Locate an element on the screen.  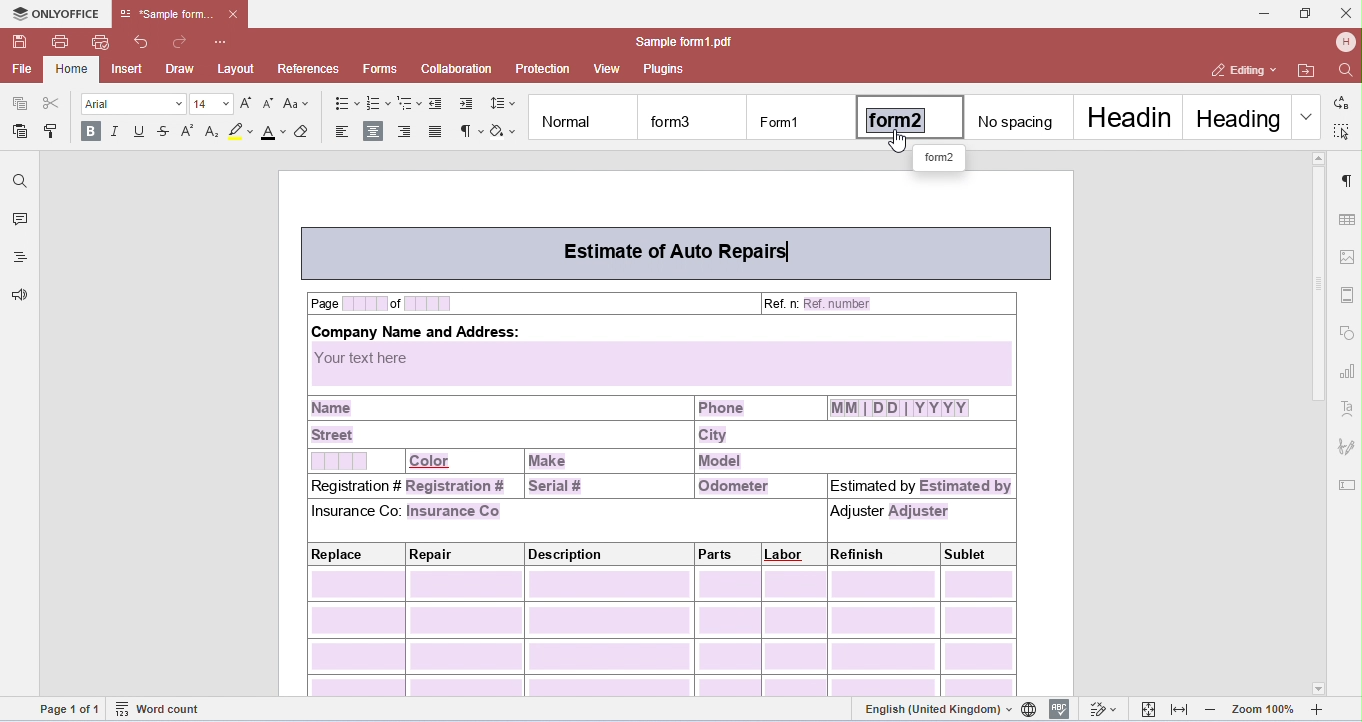
form2 is located at coordinates (912, 115).